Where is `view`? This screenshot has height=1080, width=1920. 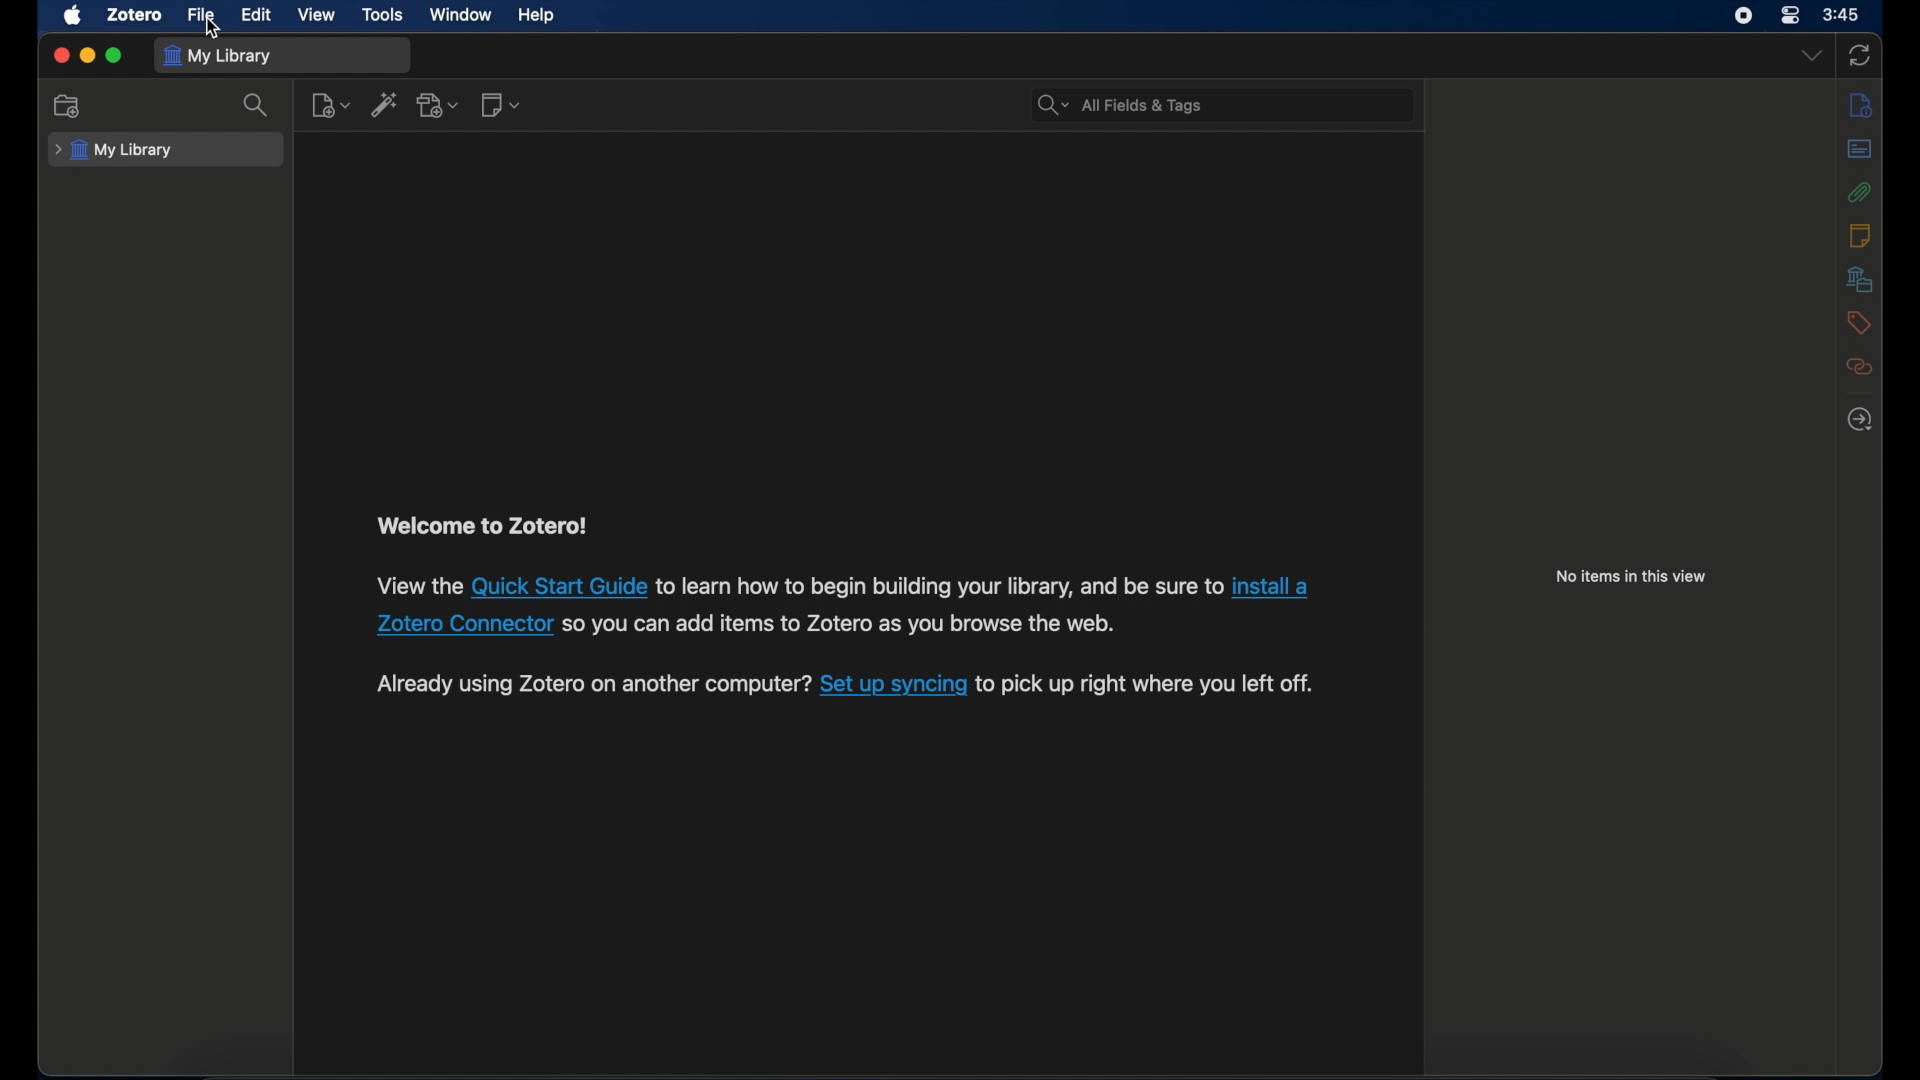
view is located at coordinates (317, 15).